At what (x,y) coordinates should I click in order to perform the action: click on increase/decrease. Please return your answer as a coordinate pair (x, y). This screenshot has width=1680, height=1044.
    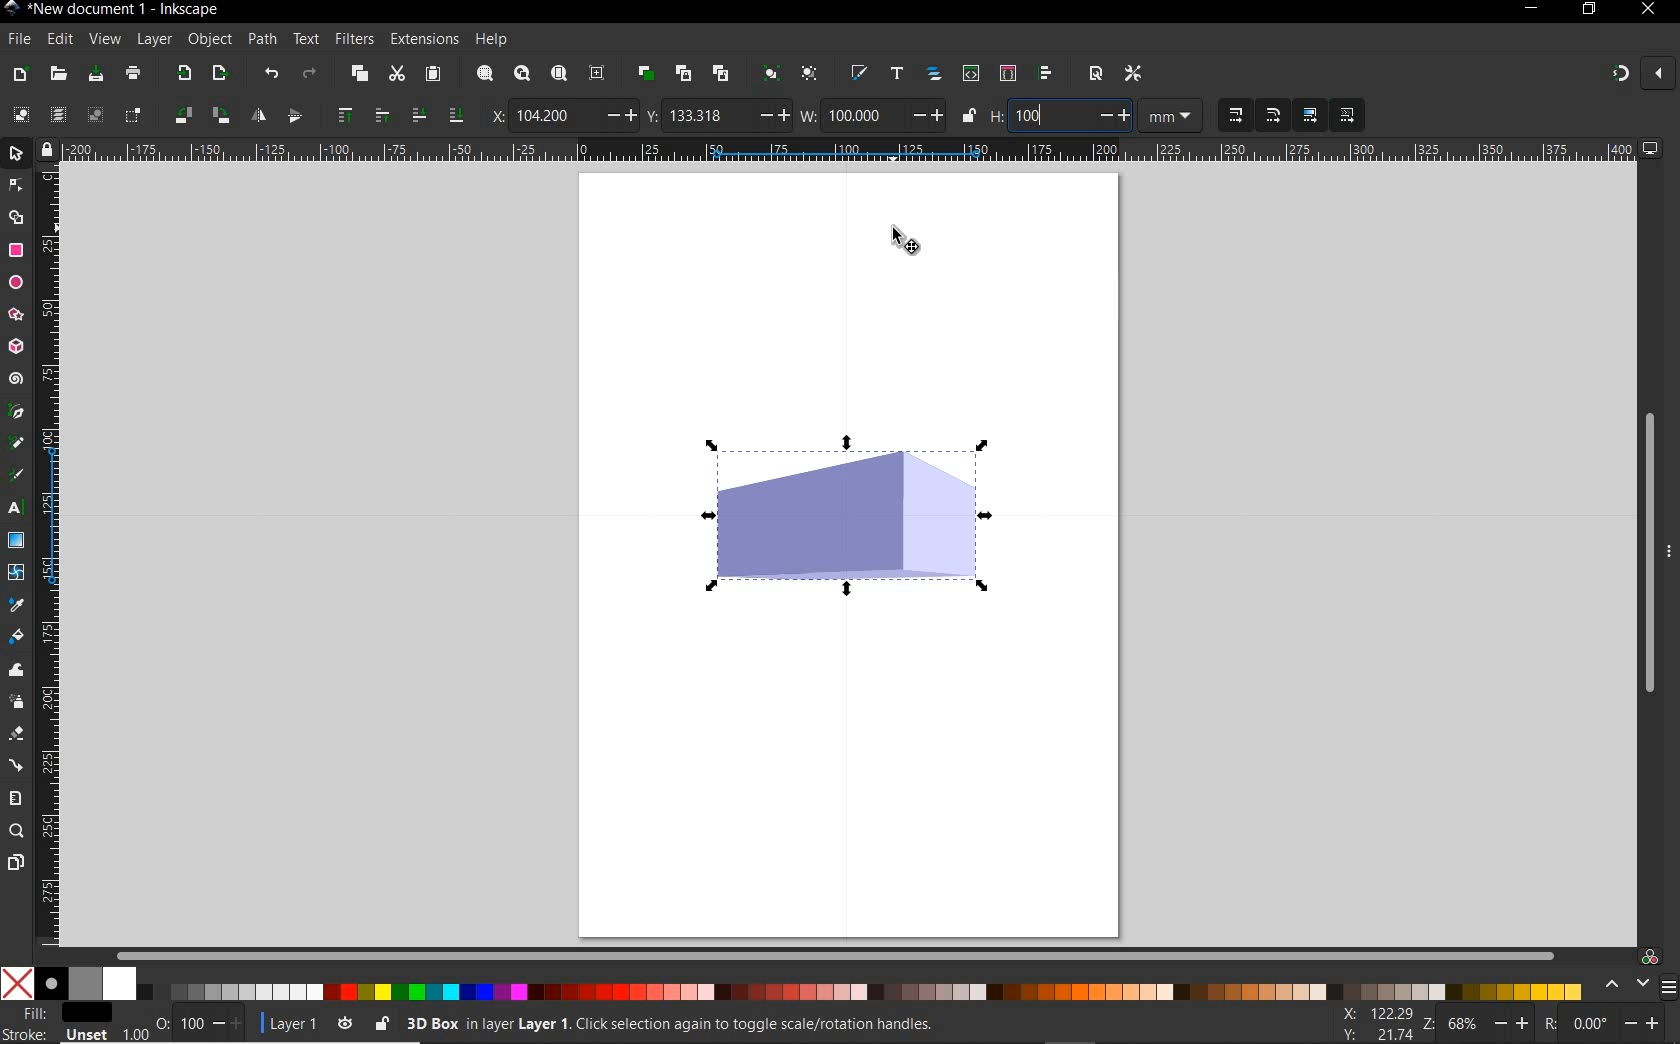
    Looking at the image, I should click on (619, 115).